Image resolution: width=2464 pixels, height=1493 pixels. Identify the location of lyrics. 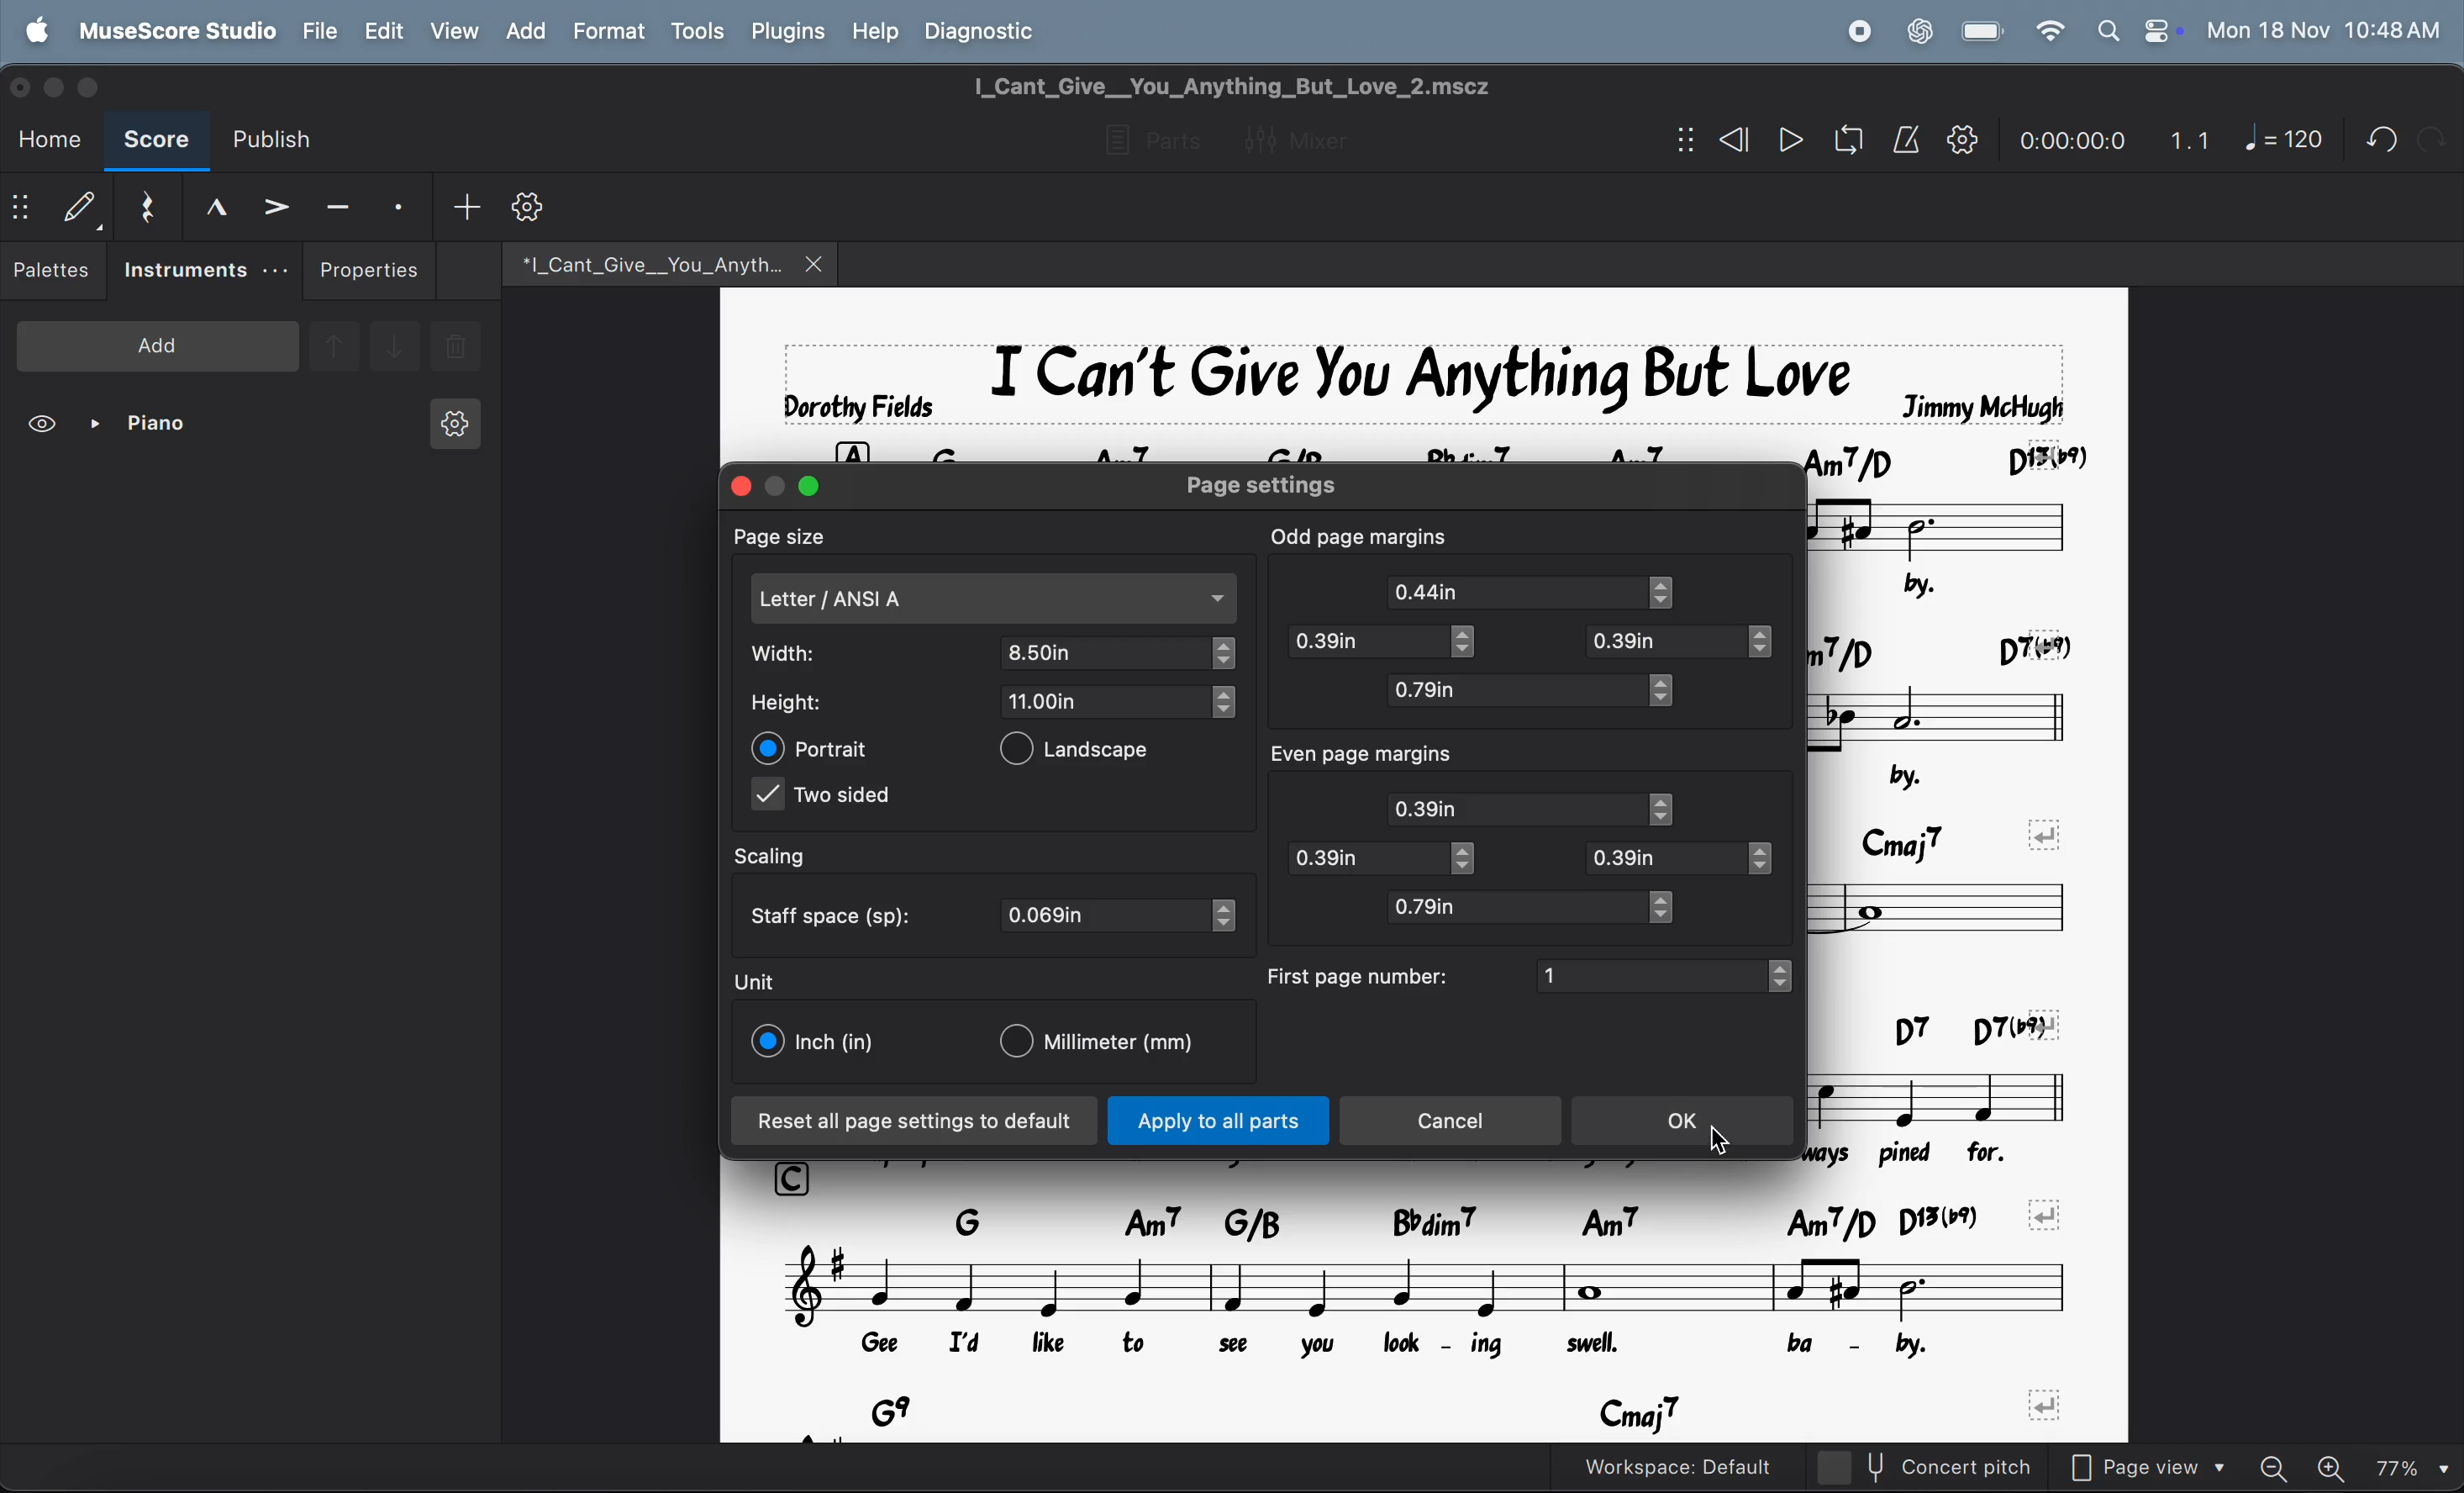
(1915, 770).